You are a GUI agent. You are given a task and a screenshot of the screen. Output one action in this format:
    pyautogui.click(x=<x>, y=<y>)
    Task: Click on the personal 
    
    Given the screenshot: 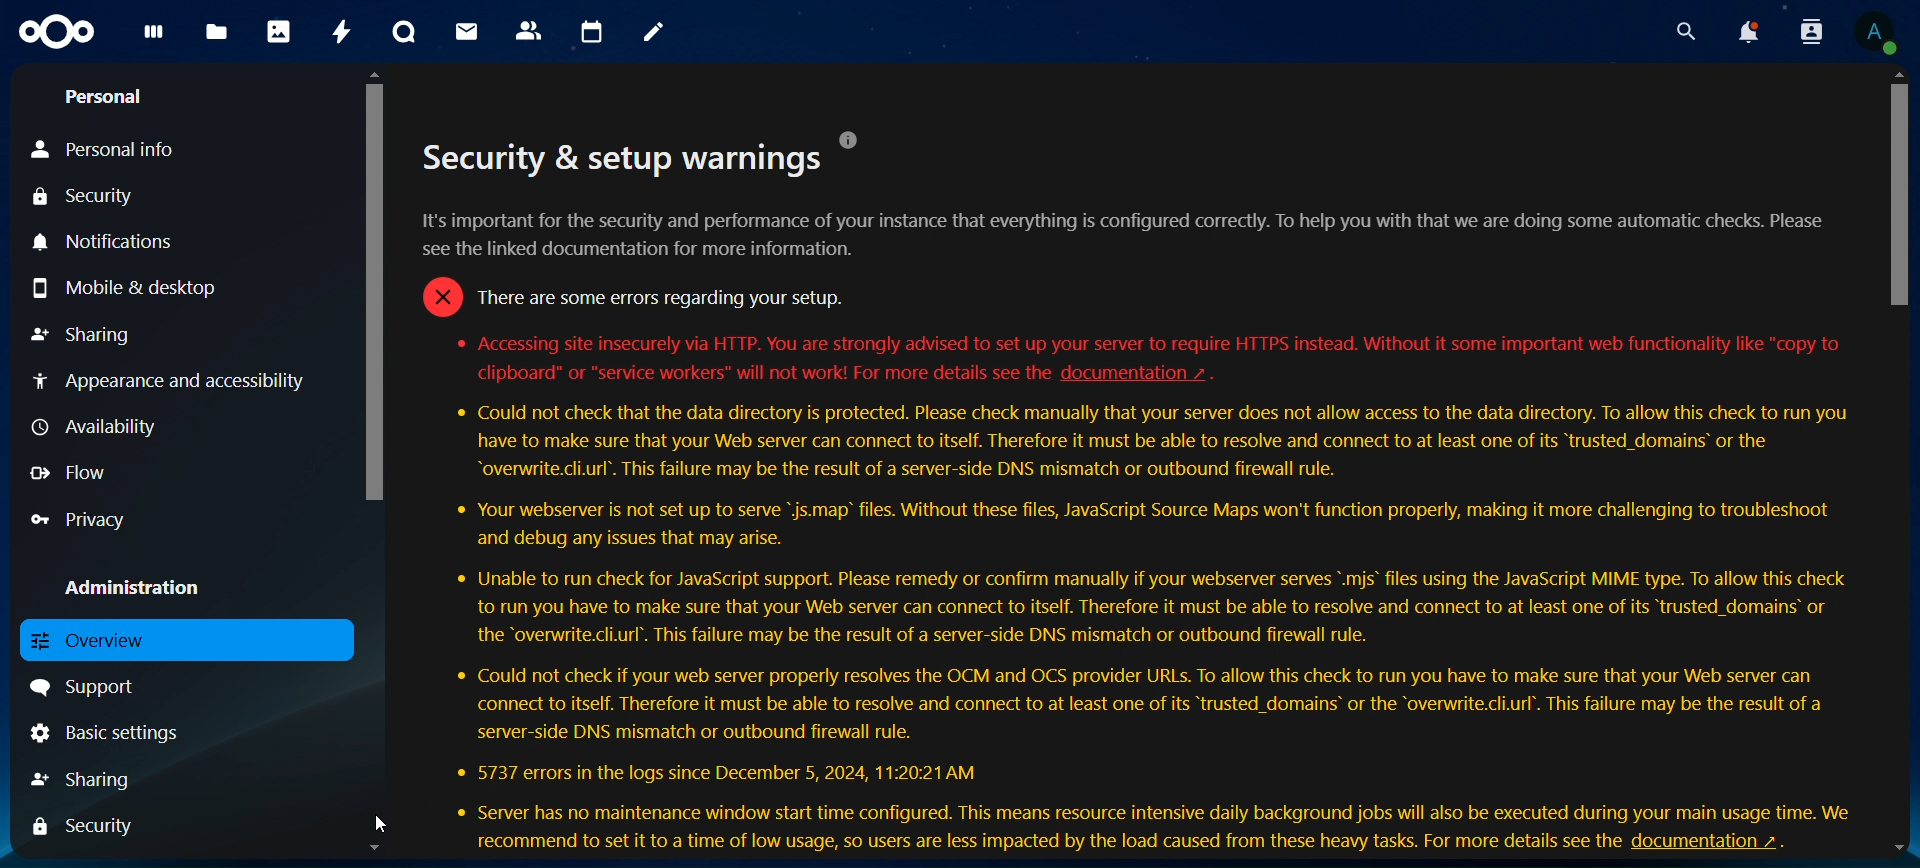 What is the action you would take?
    pyautogui.click(x=104, y=95)
    